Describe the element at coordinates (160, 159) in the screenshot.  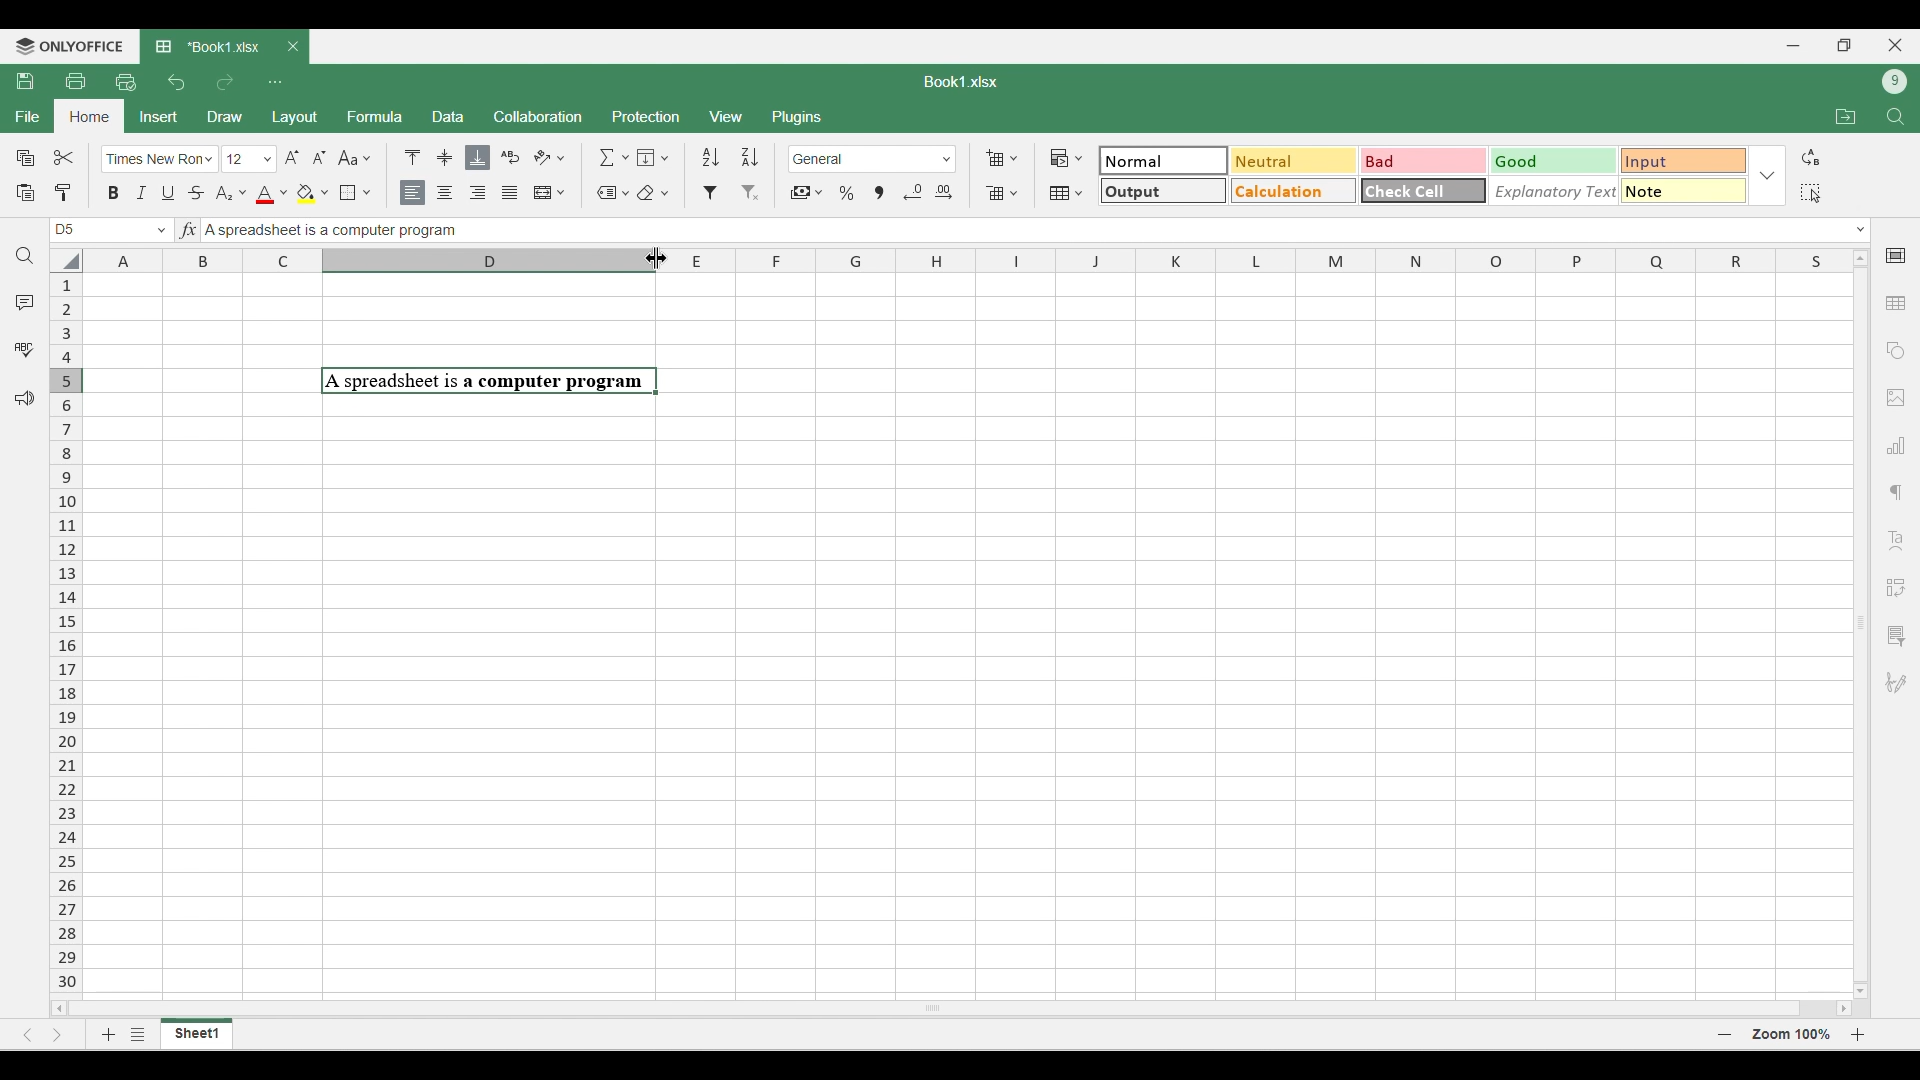
I see `Text font options` at that location.